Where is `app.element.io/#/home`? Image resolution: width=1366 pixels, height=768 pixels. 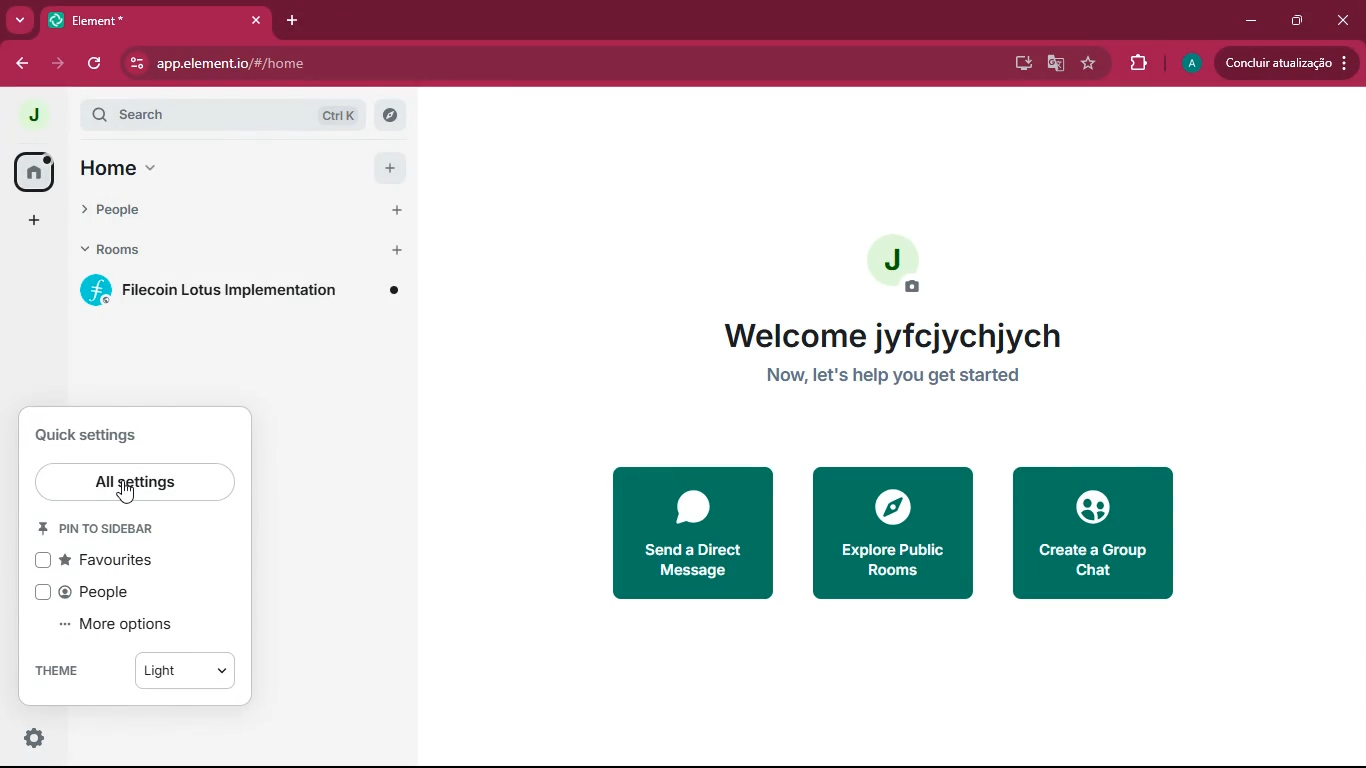 app.element.io/#/home is located at coordinates (365, 63).